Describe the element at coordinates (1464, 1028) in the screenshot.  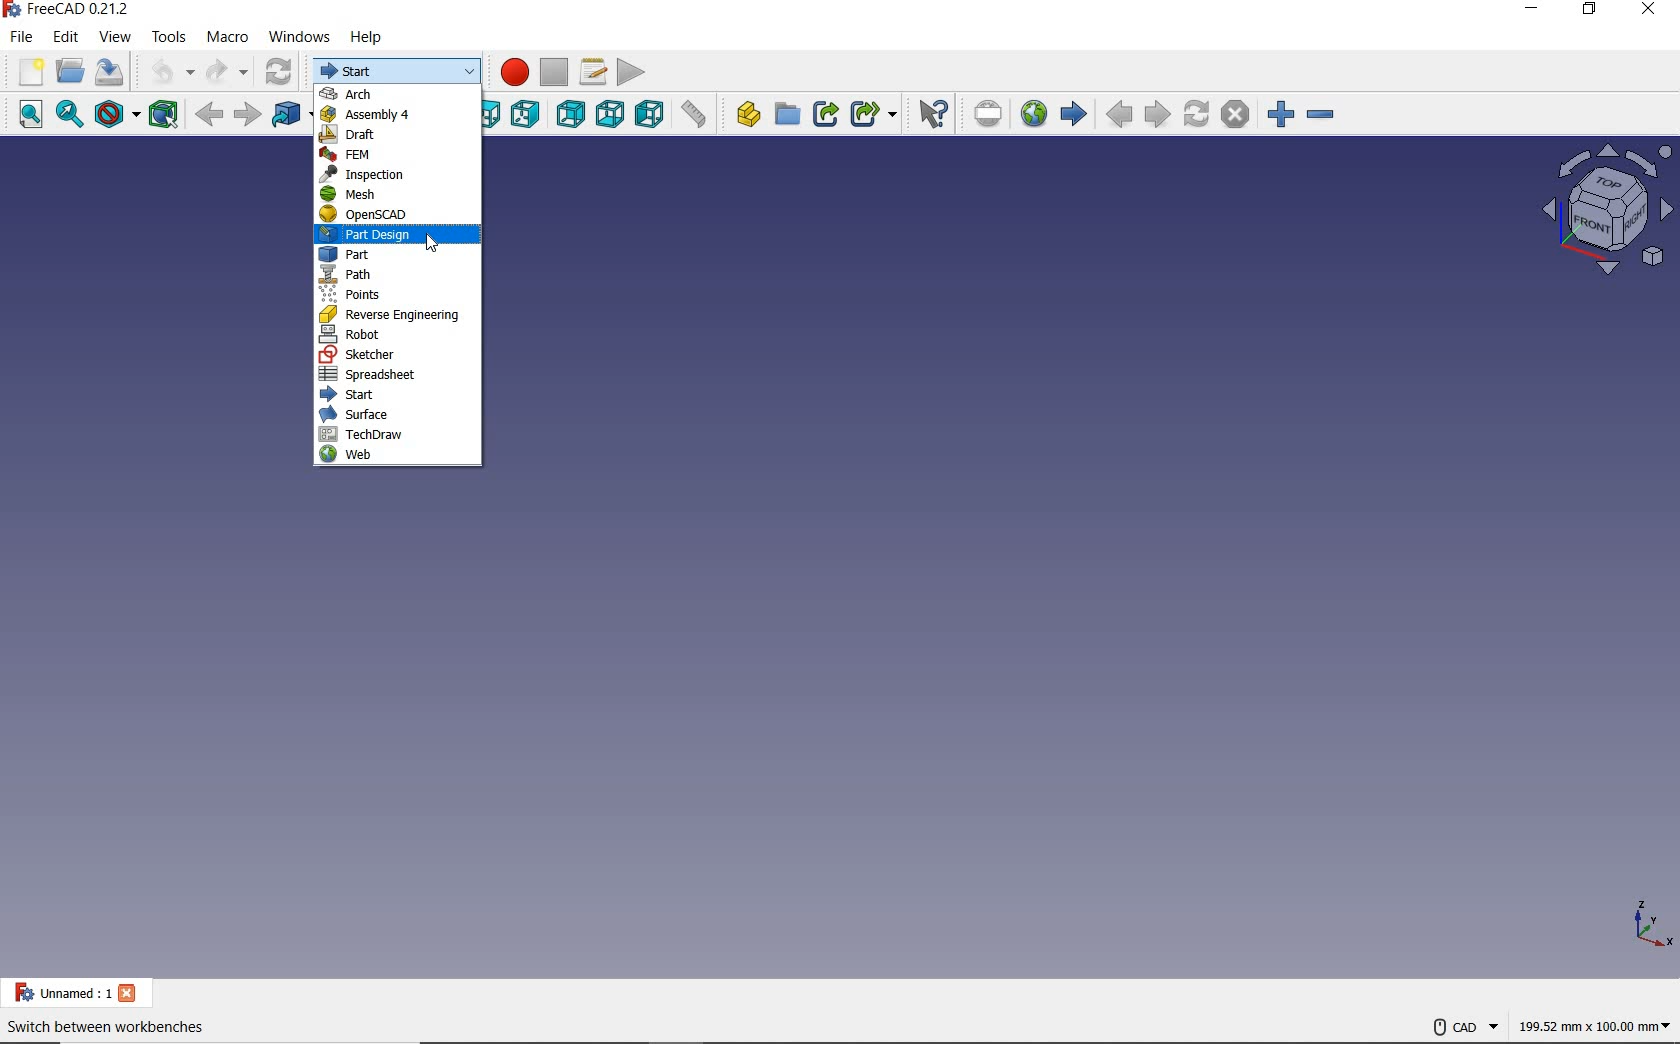
I see `CAD NAVIGATION STYLE` at that location.